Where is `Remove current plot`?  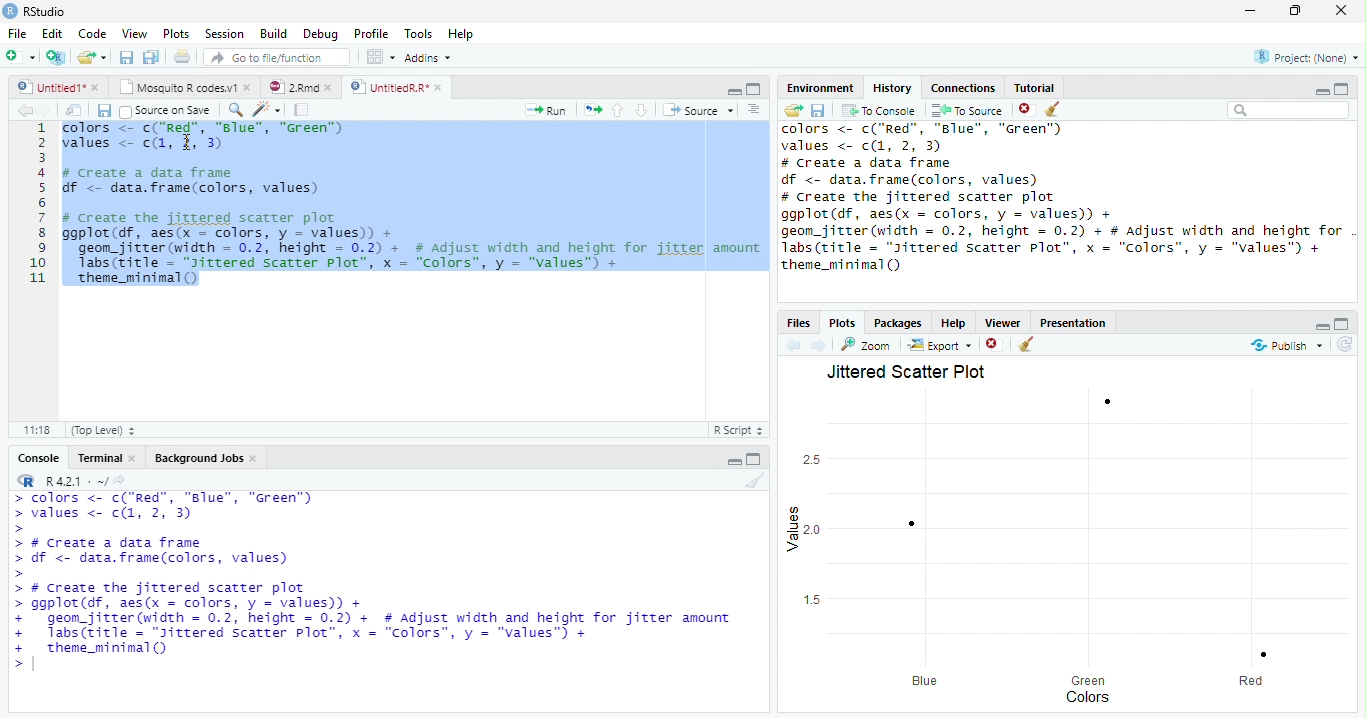 Remove current plot is located at coordinates (994, 345).